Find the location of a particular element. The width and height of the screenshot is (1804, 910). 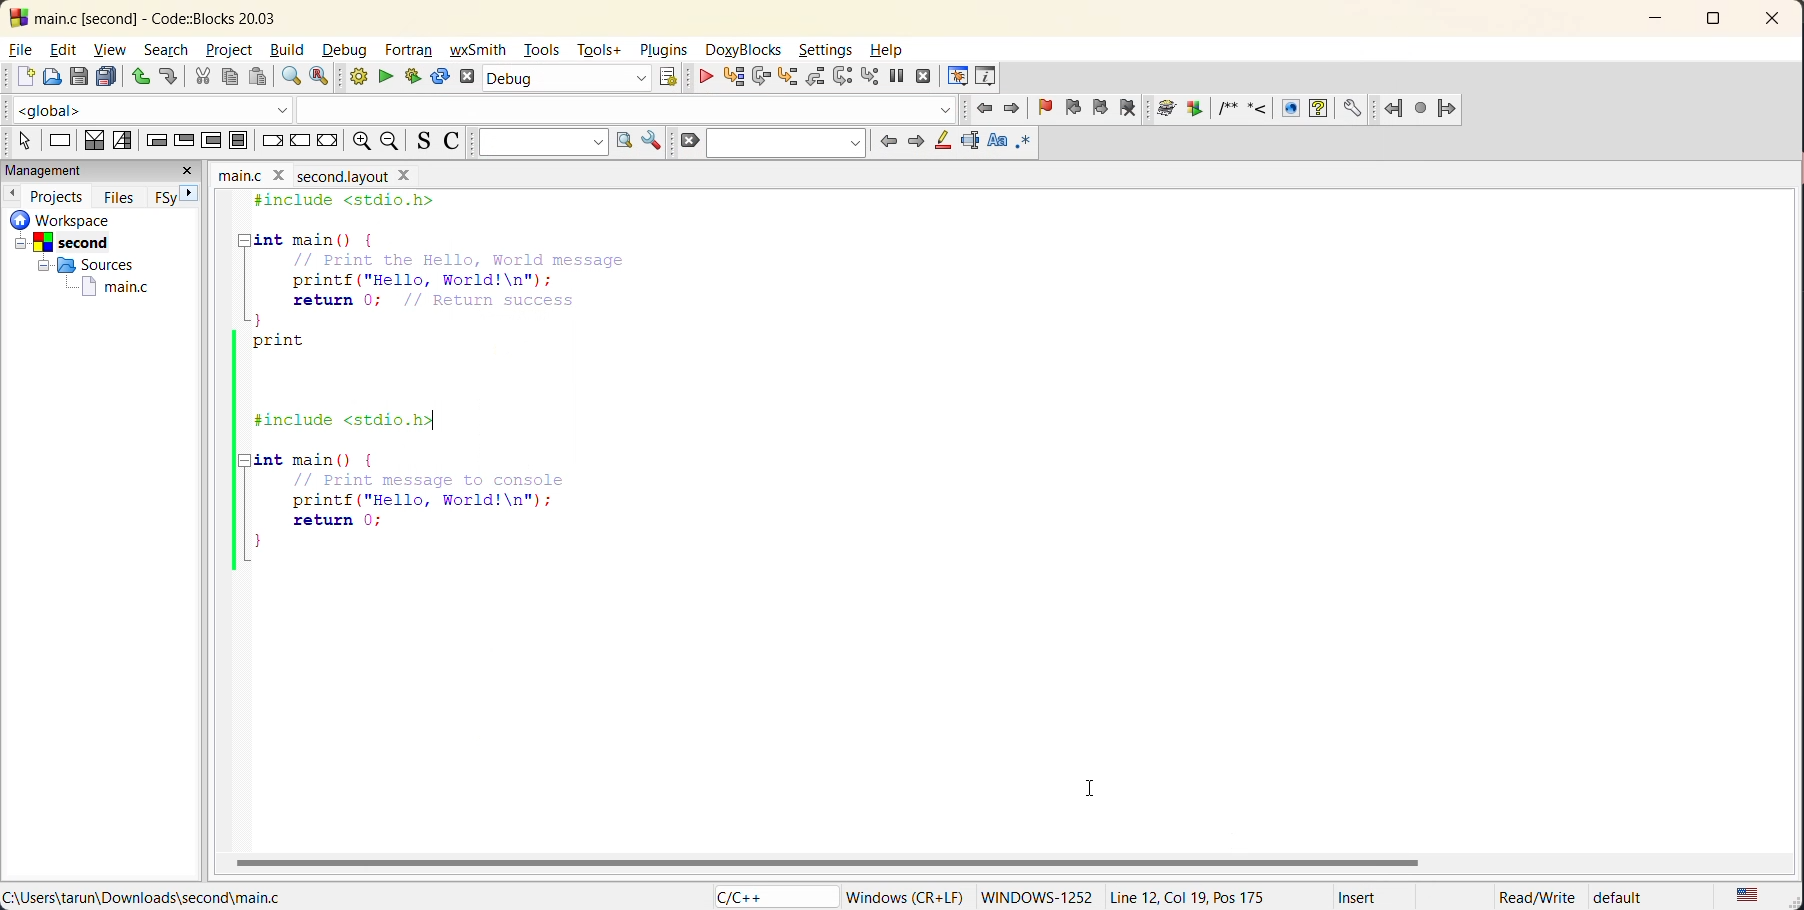

block instruction is located at coordinates (241, 140).